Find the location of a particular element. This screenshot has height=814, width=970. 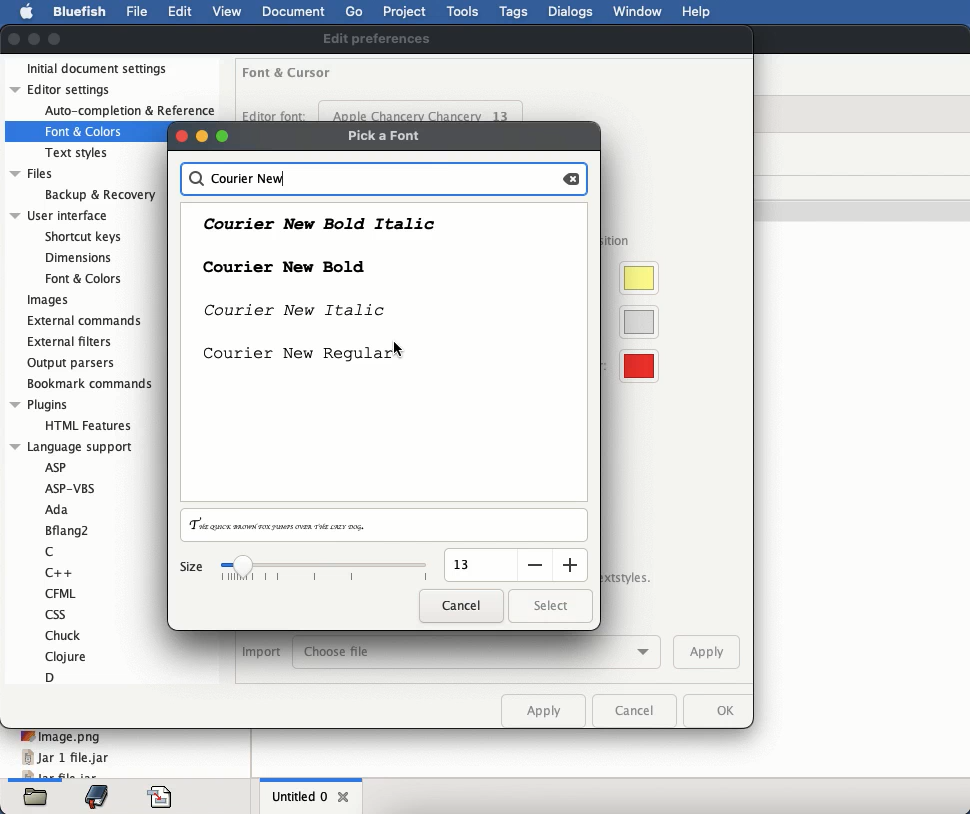

plugins  is located at coordinates (76, 415).